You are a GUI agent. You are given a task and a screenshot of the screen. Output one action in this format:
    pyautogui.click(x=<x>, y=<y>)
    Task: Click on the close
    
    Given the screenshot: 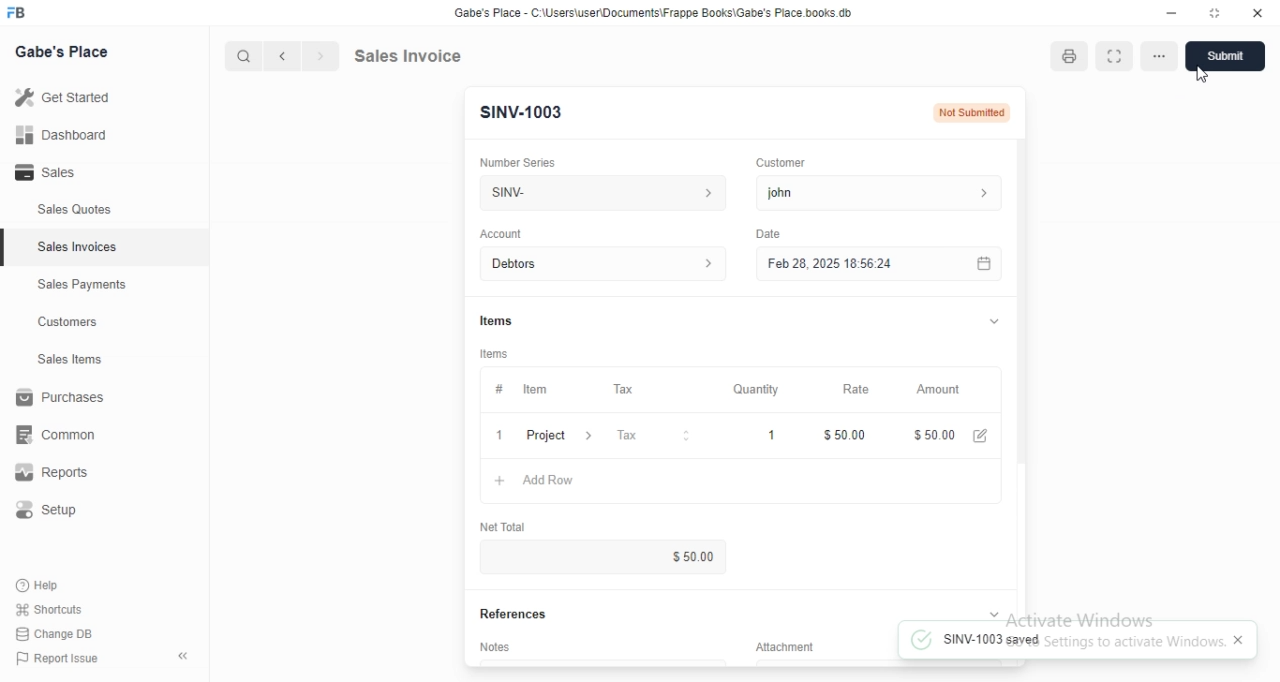 What is the action you would take?
    pyautogui.click(x=1257, y=14)
    